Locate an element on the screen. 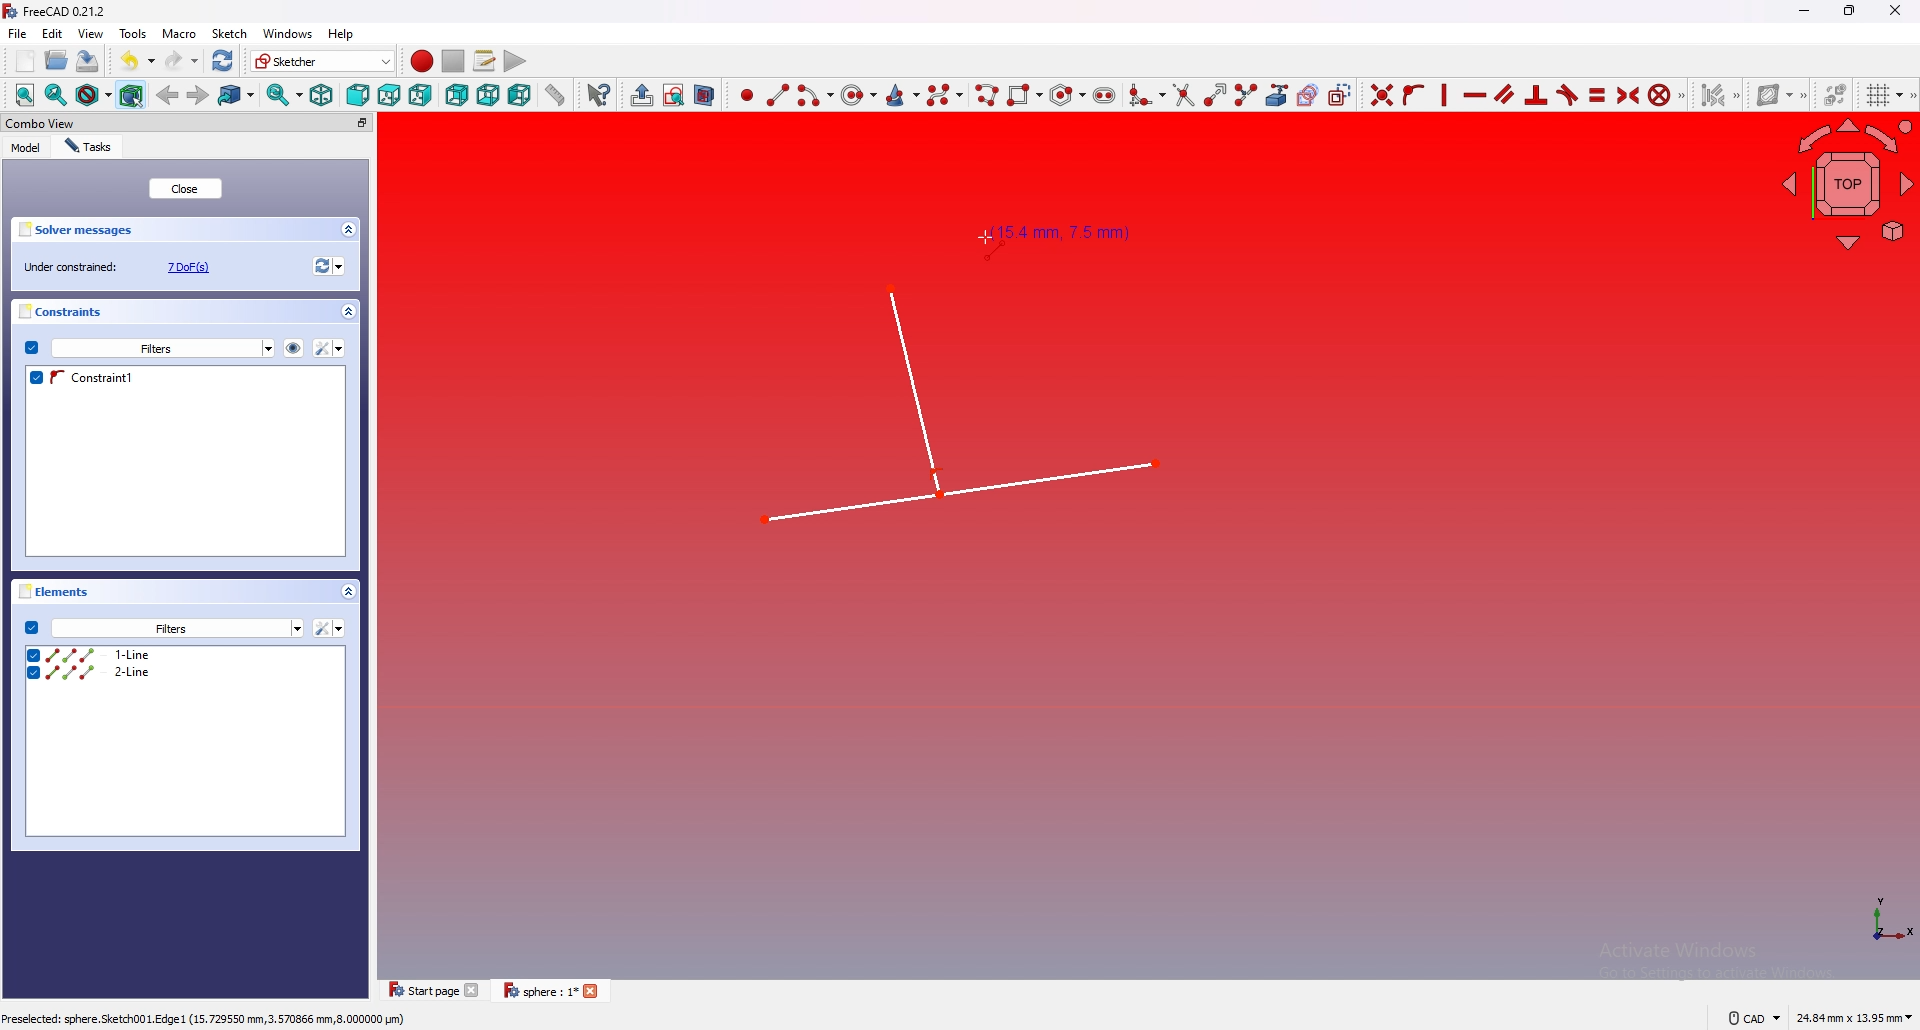  Show/hide B-spline information layer is located at coordinates (1778, 94).